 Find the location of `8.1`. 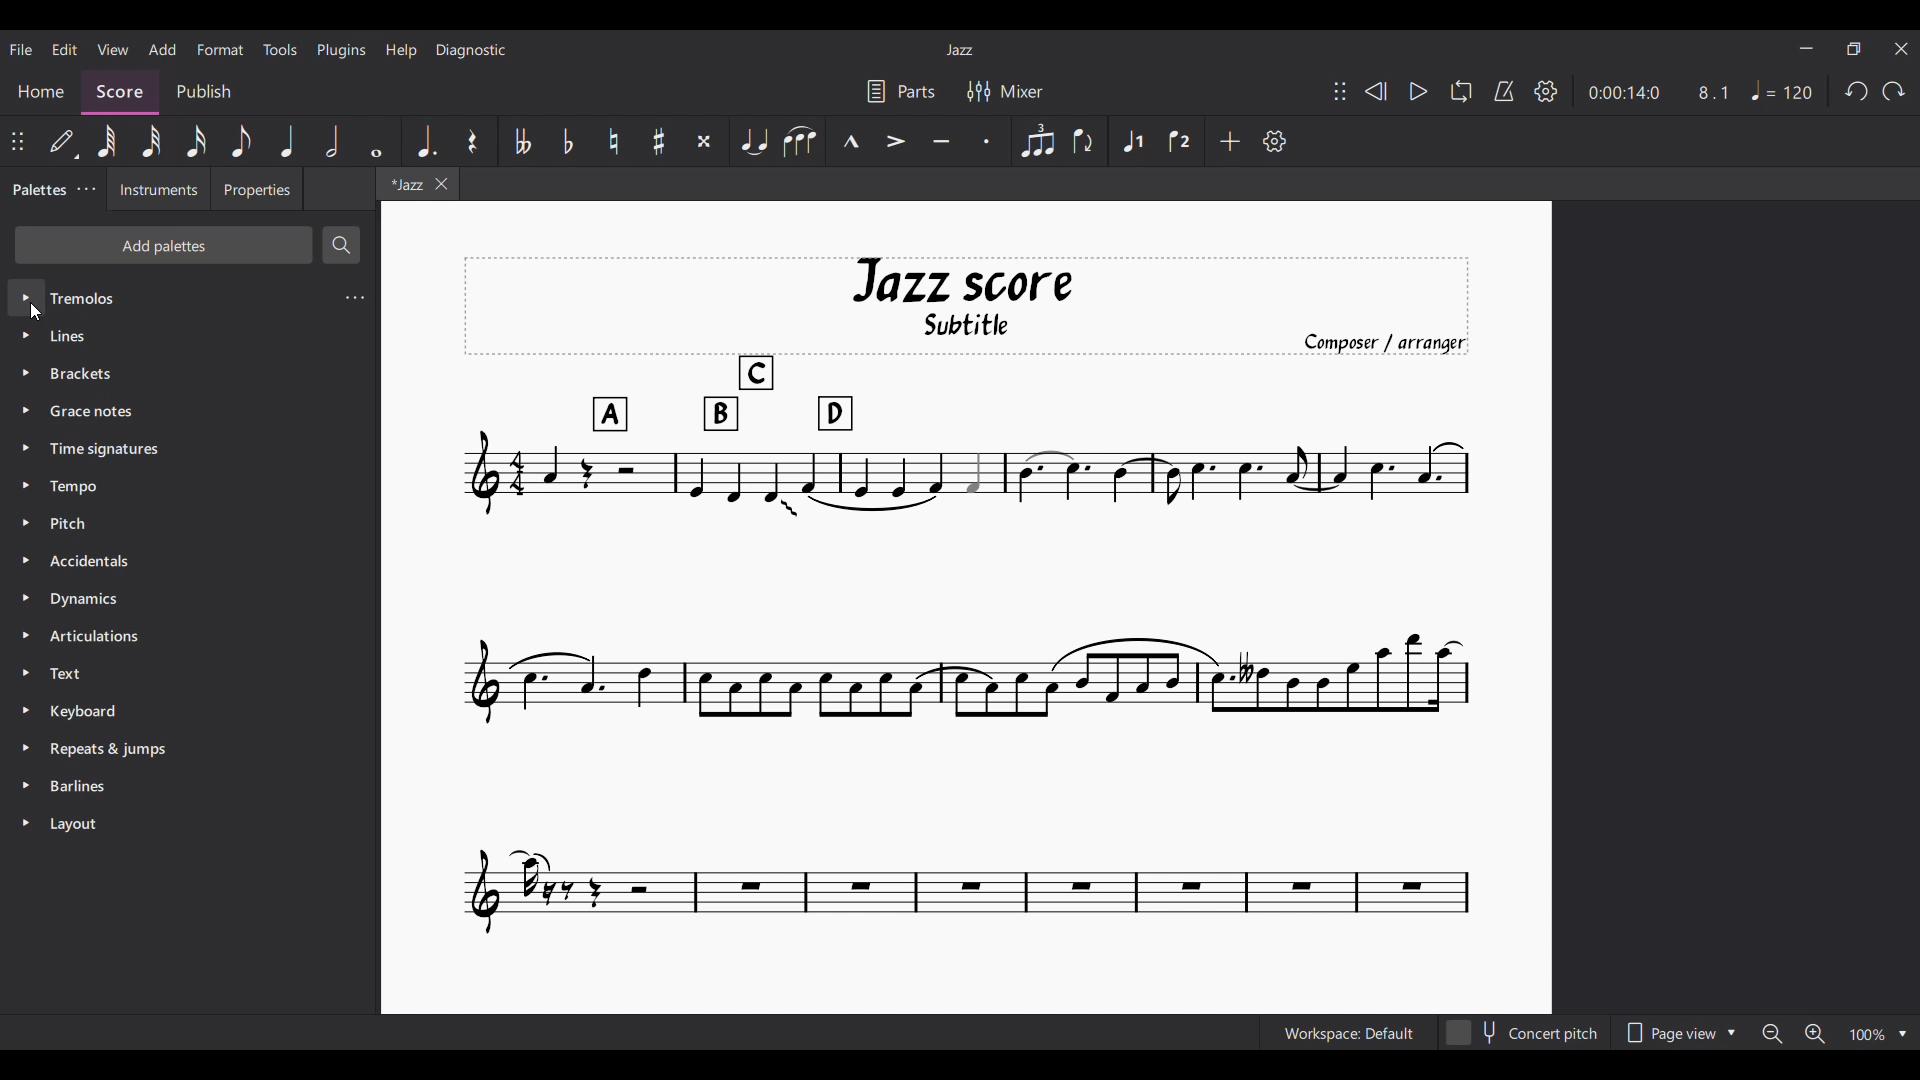

8.1 is located at coordinates (1713, 92).